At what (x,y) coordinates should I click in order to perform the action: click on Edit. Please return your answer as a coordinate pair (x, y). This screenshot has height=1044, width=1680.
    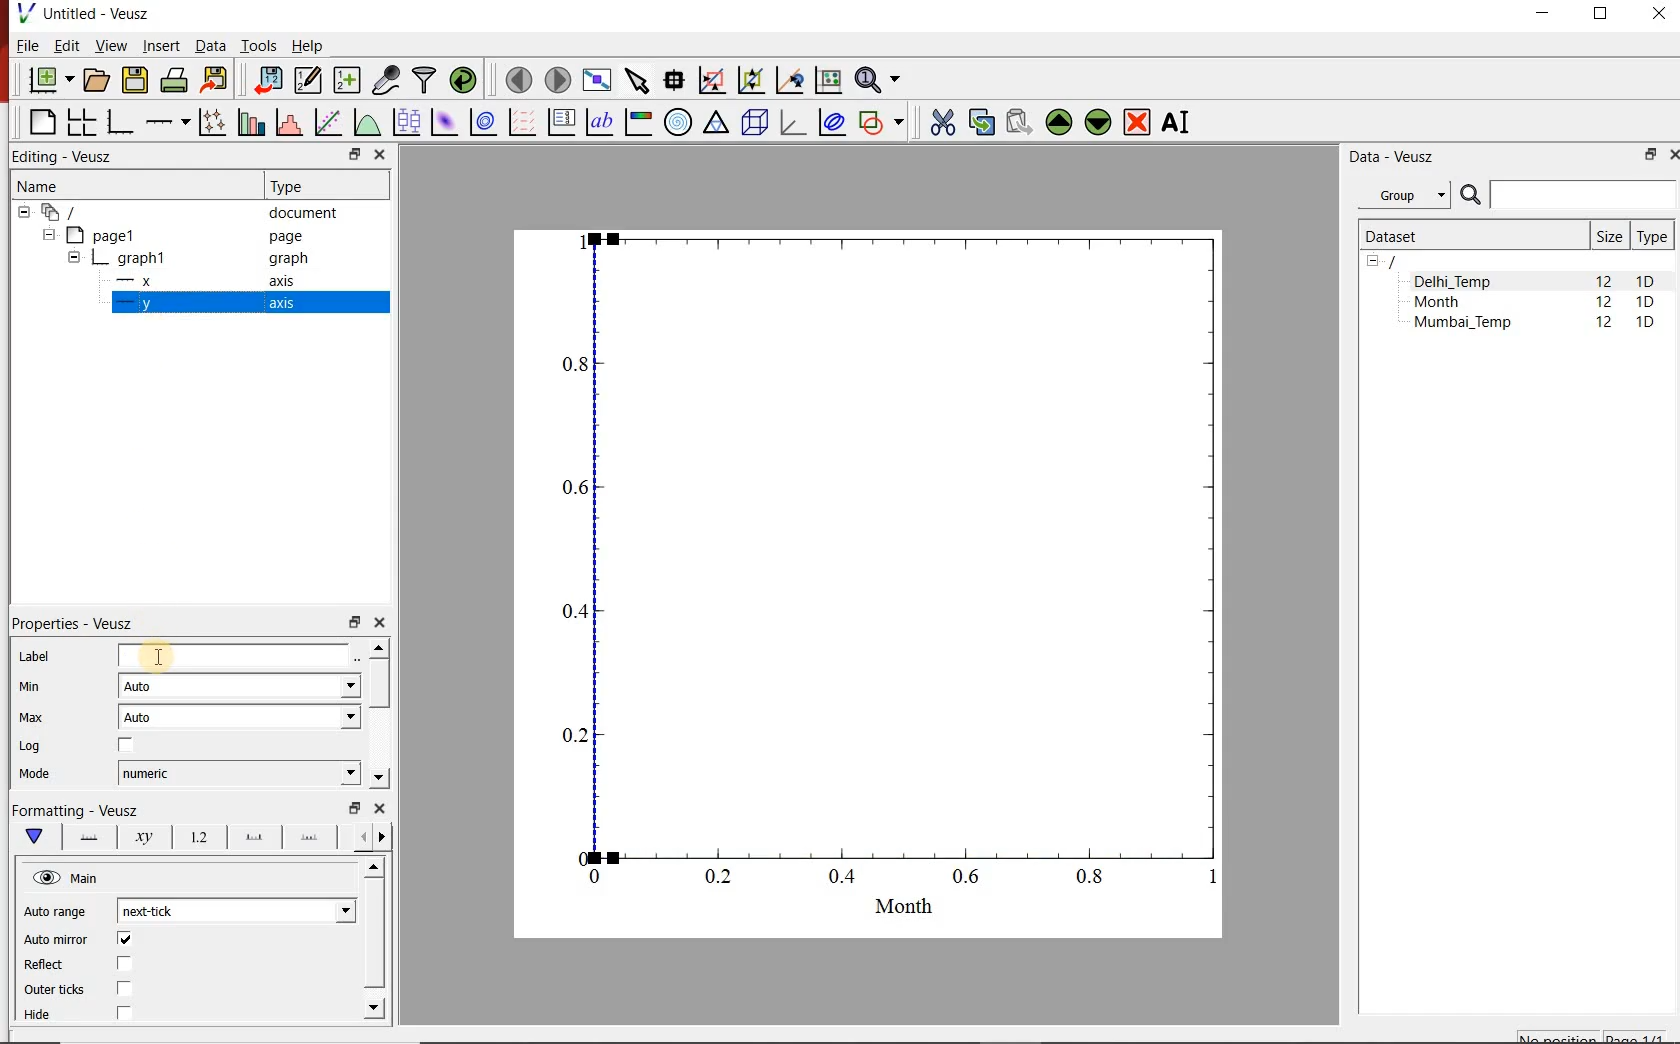
    Looking at the image, I should click on (65, 45).